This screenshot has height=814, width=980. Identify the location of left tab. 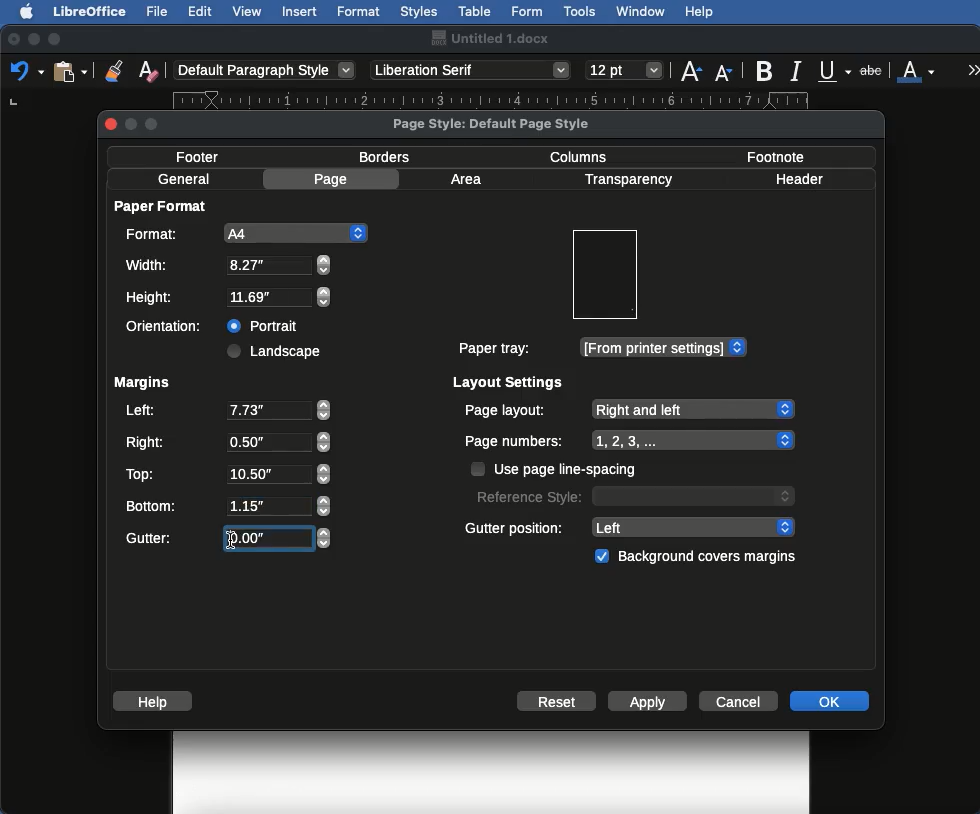
(12, 103).